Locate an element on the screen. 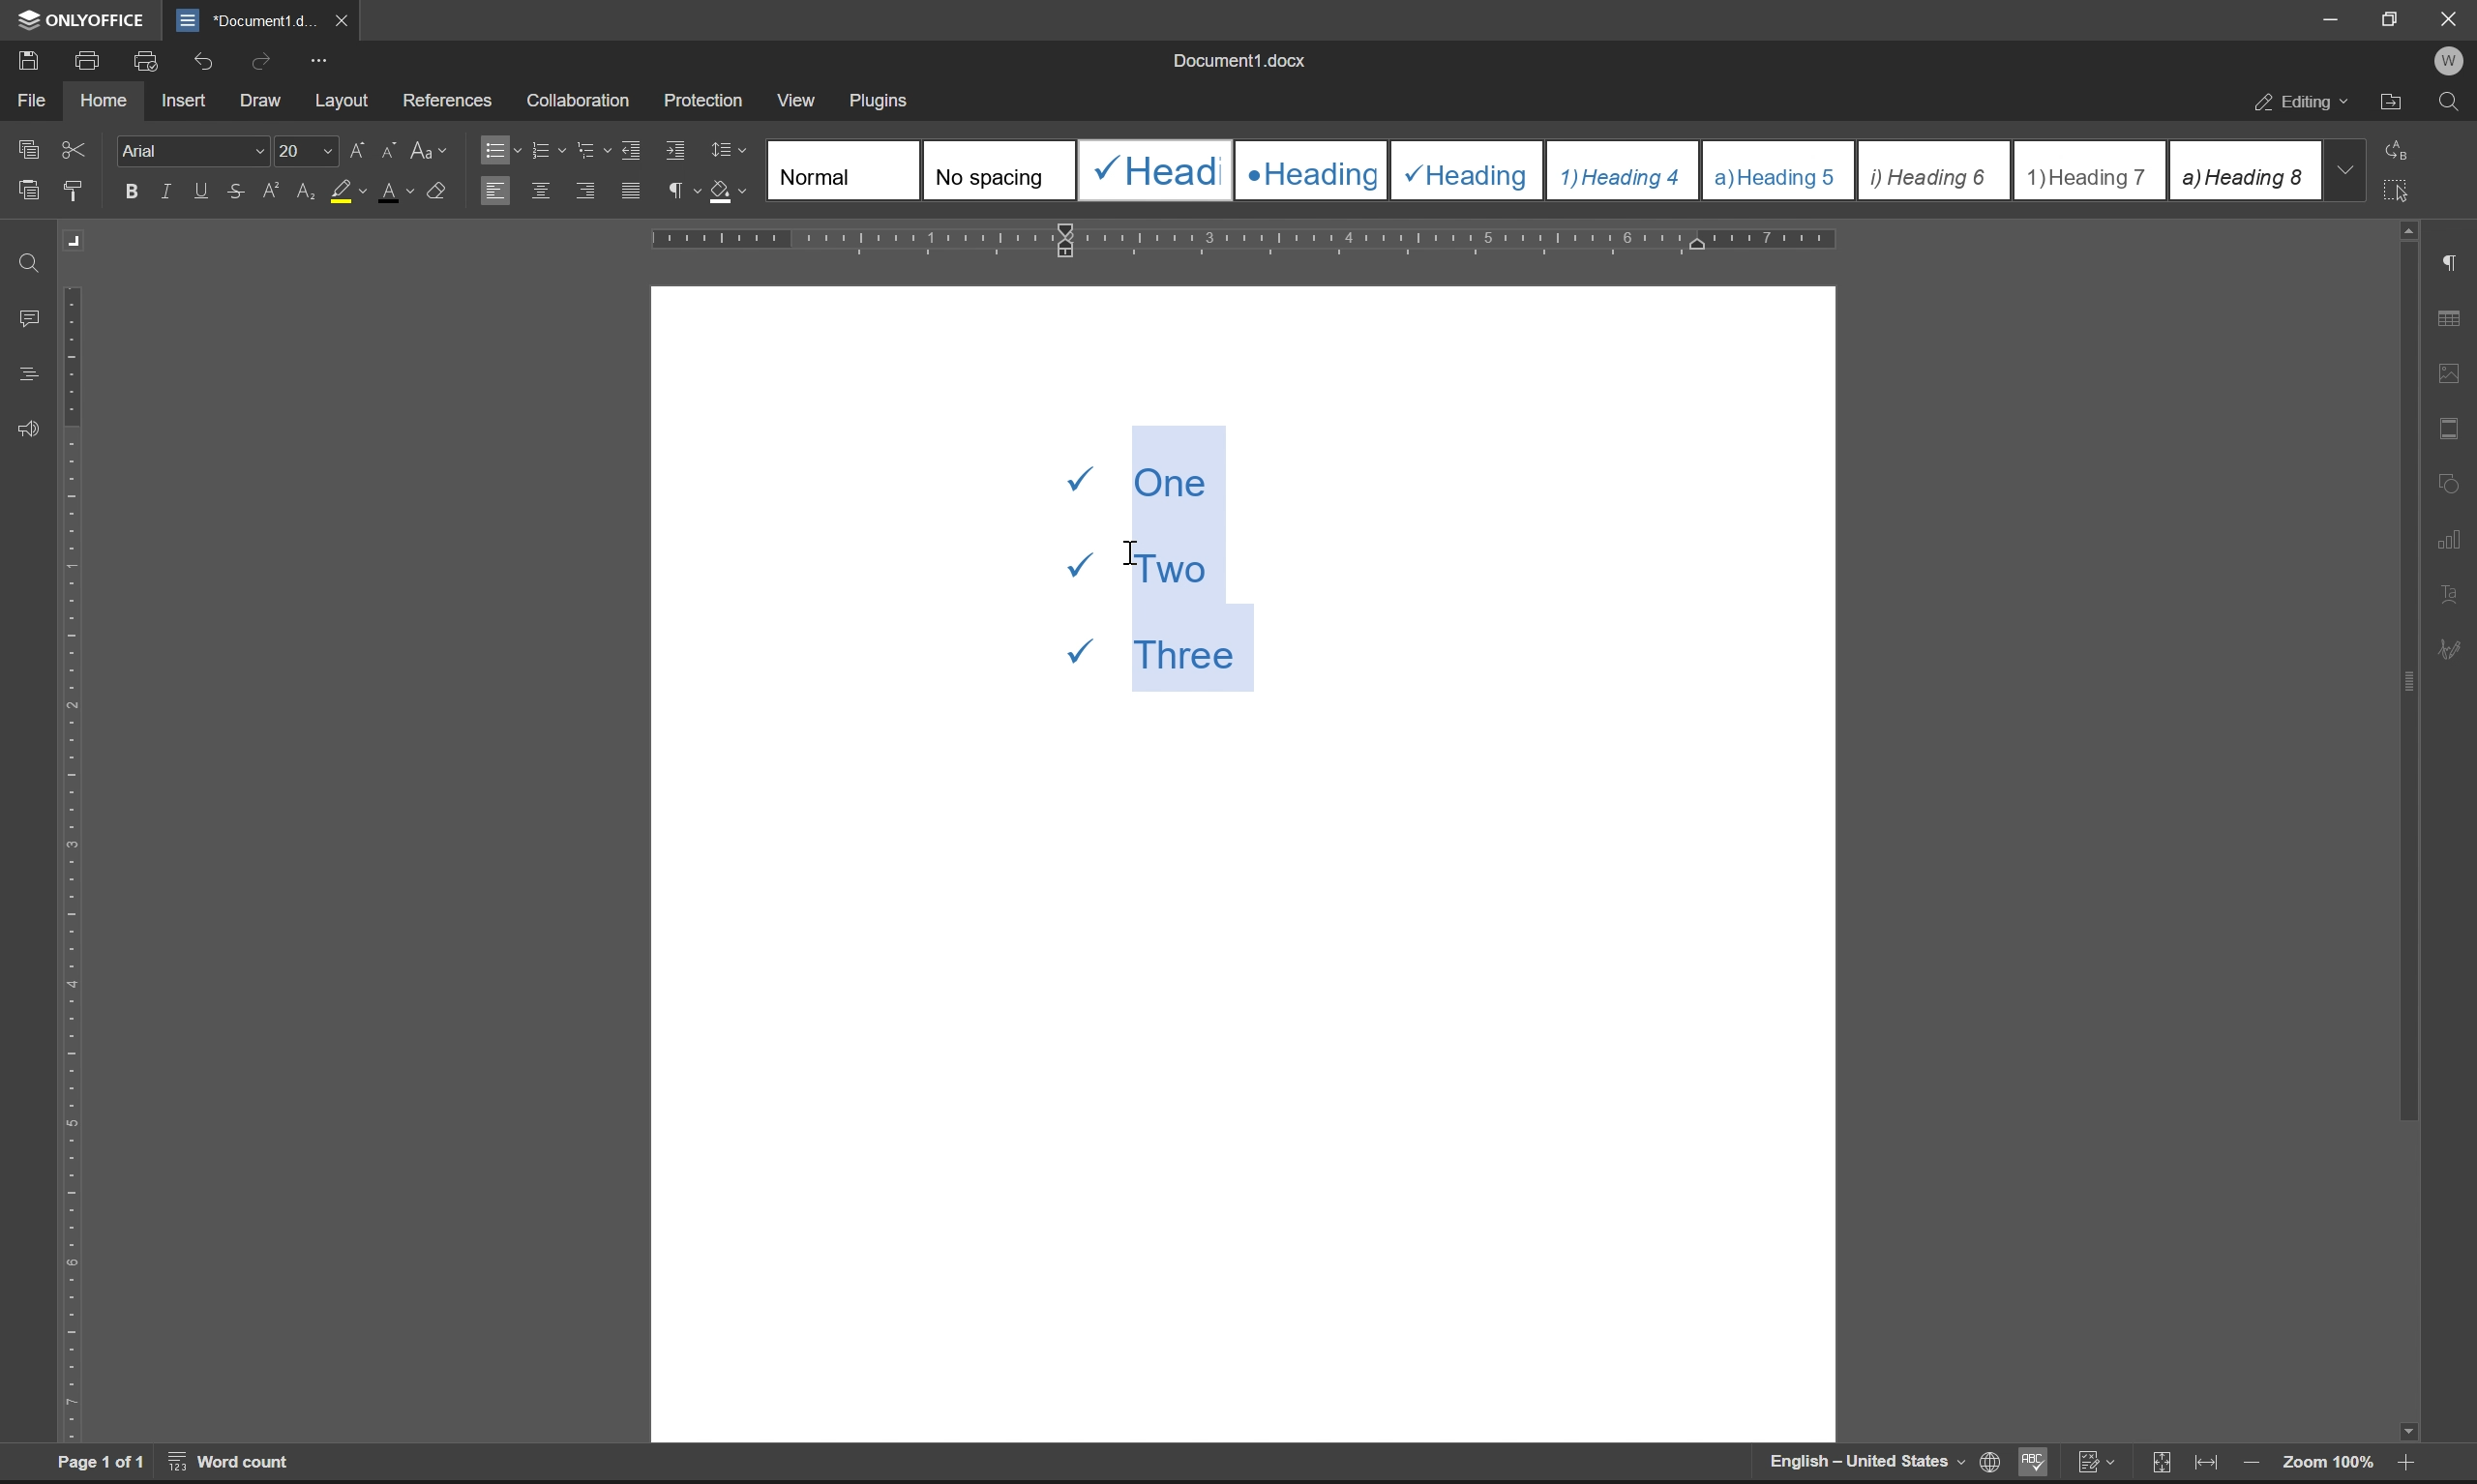 Image resolution: width=2477 pixels, height=1484 pixels. image settings is located at coordinates (2448, 368).